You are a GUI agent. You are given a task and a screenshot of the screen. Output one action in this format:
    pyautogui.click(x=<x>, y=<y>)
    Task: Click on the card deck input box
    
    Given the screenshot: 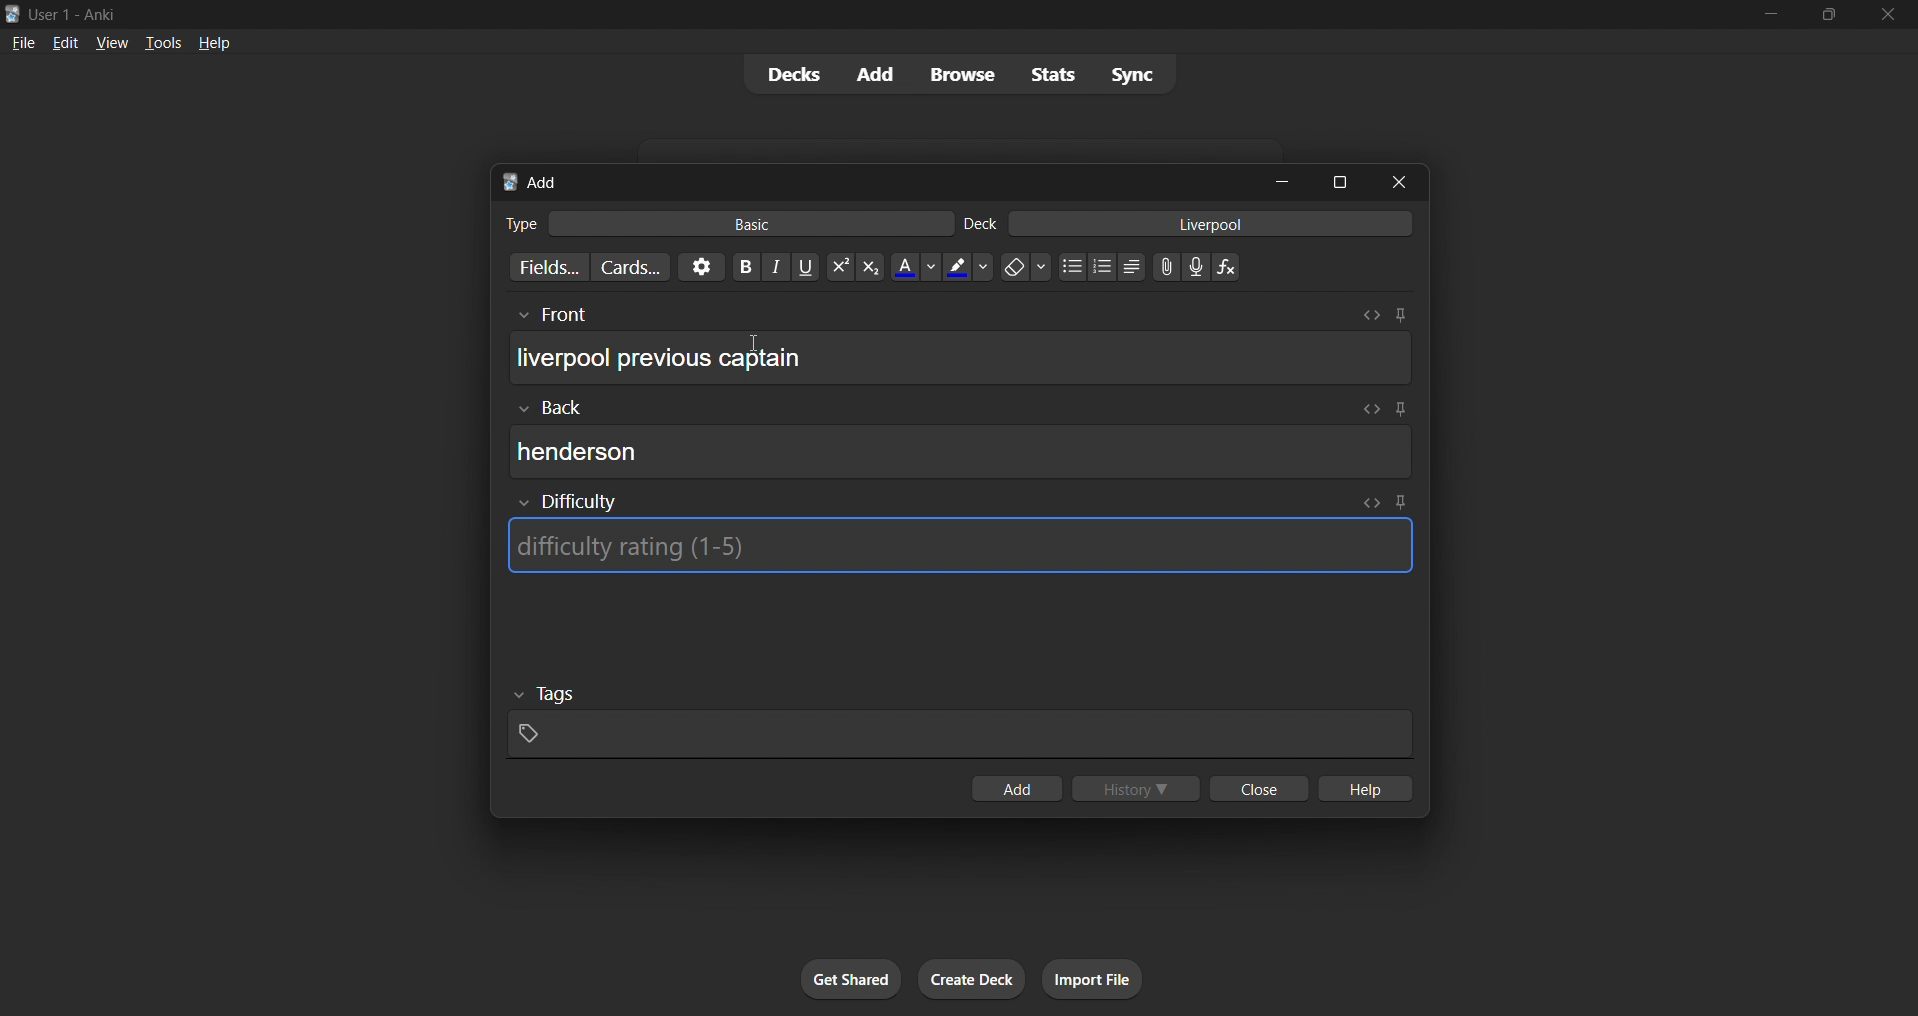 What is the action you would take?
    pyautogui.click(x=1193, y=227)
    